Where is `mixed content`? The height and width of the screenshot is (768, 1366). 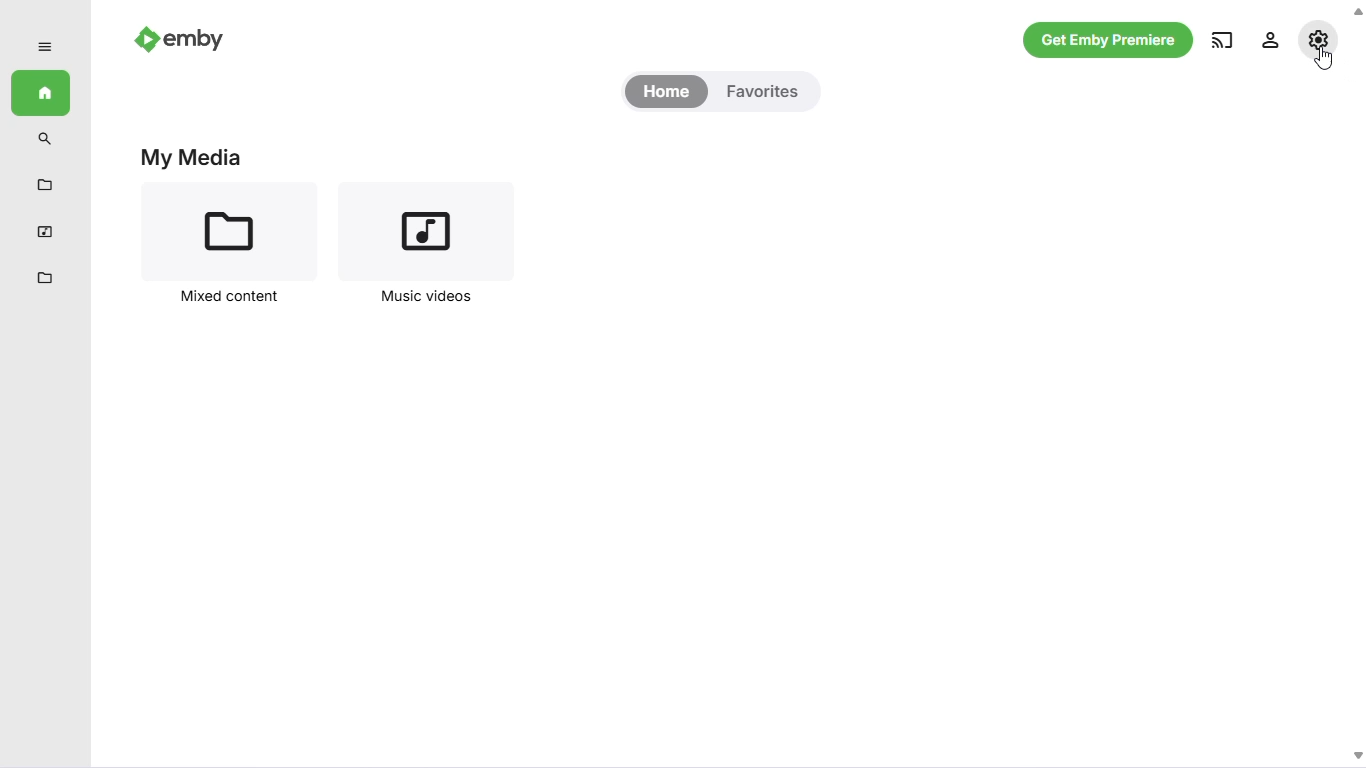
mixed content is located at coordinates (44, 184).